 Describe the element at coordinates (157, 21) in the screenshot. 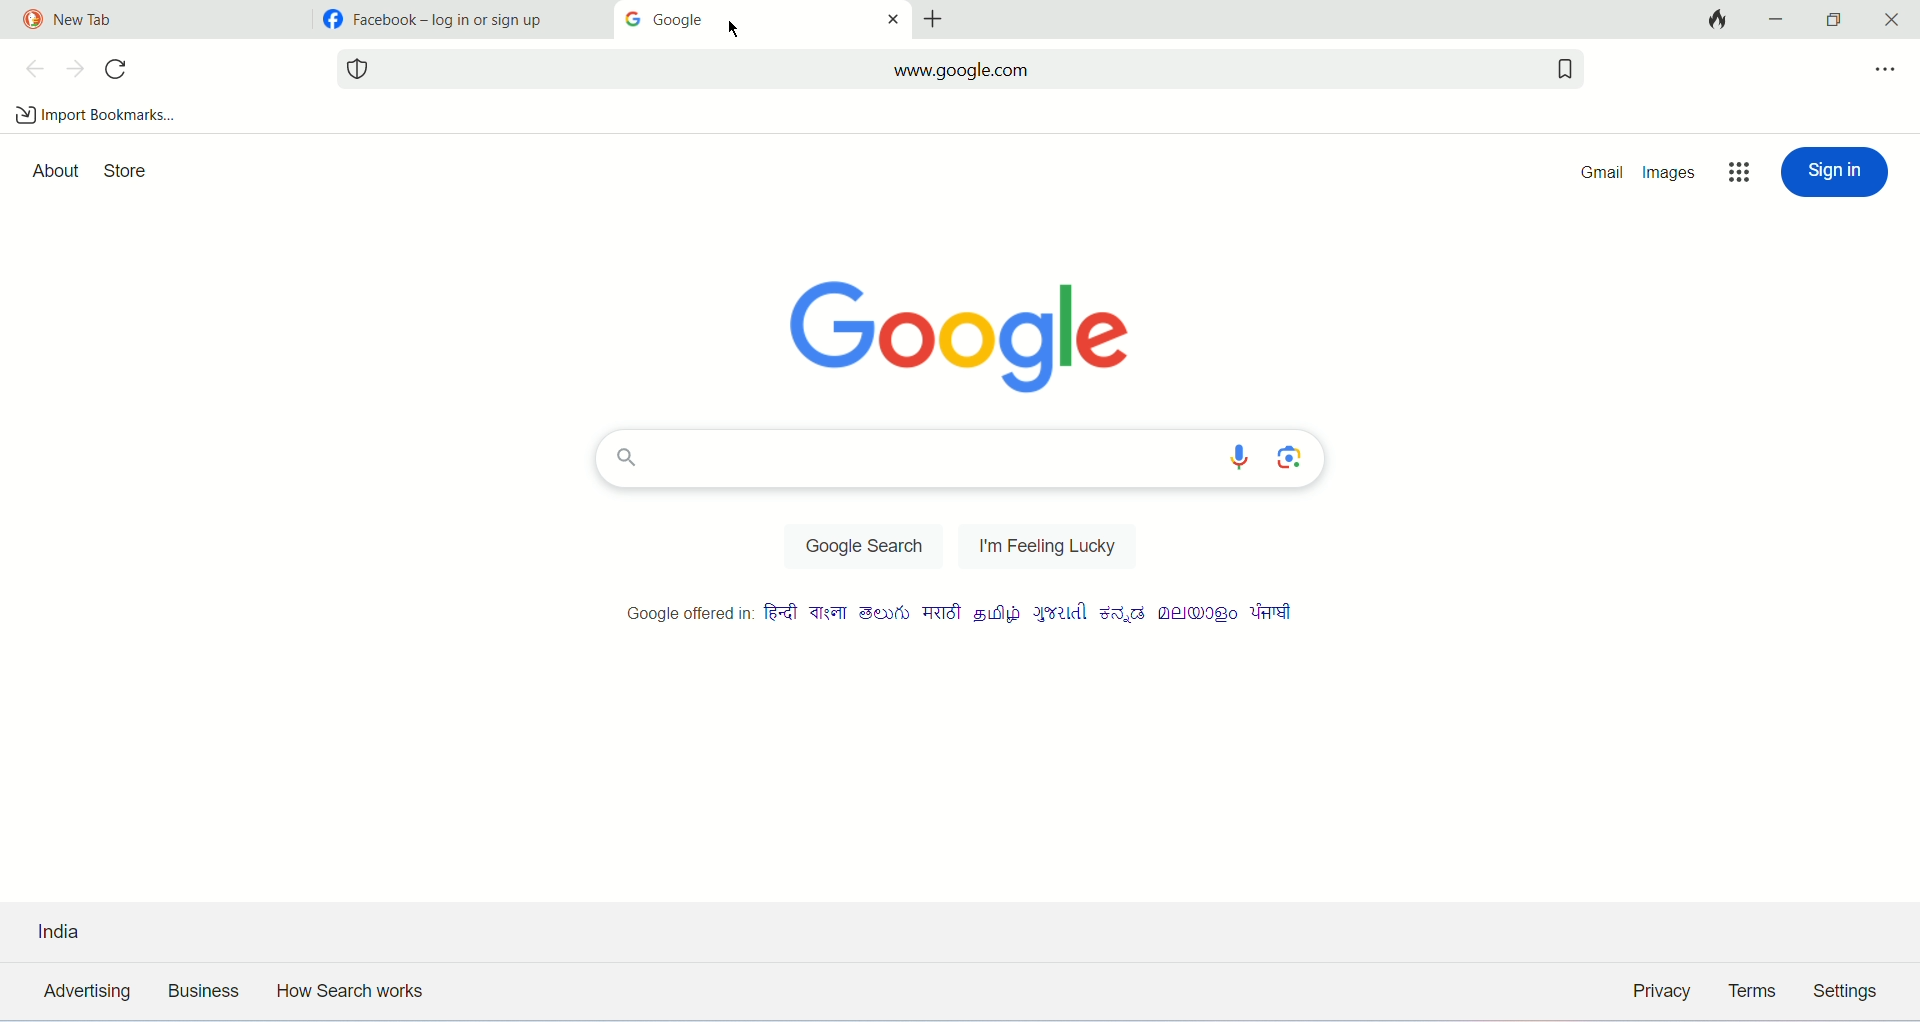

I see `tab1` at that location.